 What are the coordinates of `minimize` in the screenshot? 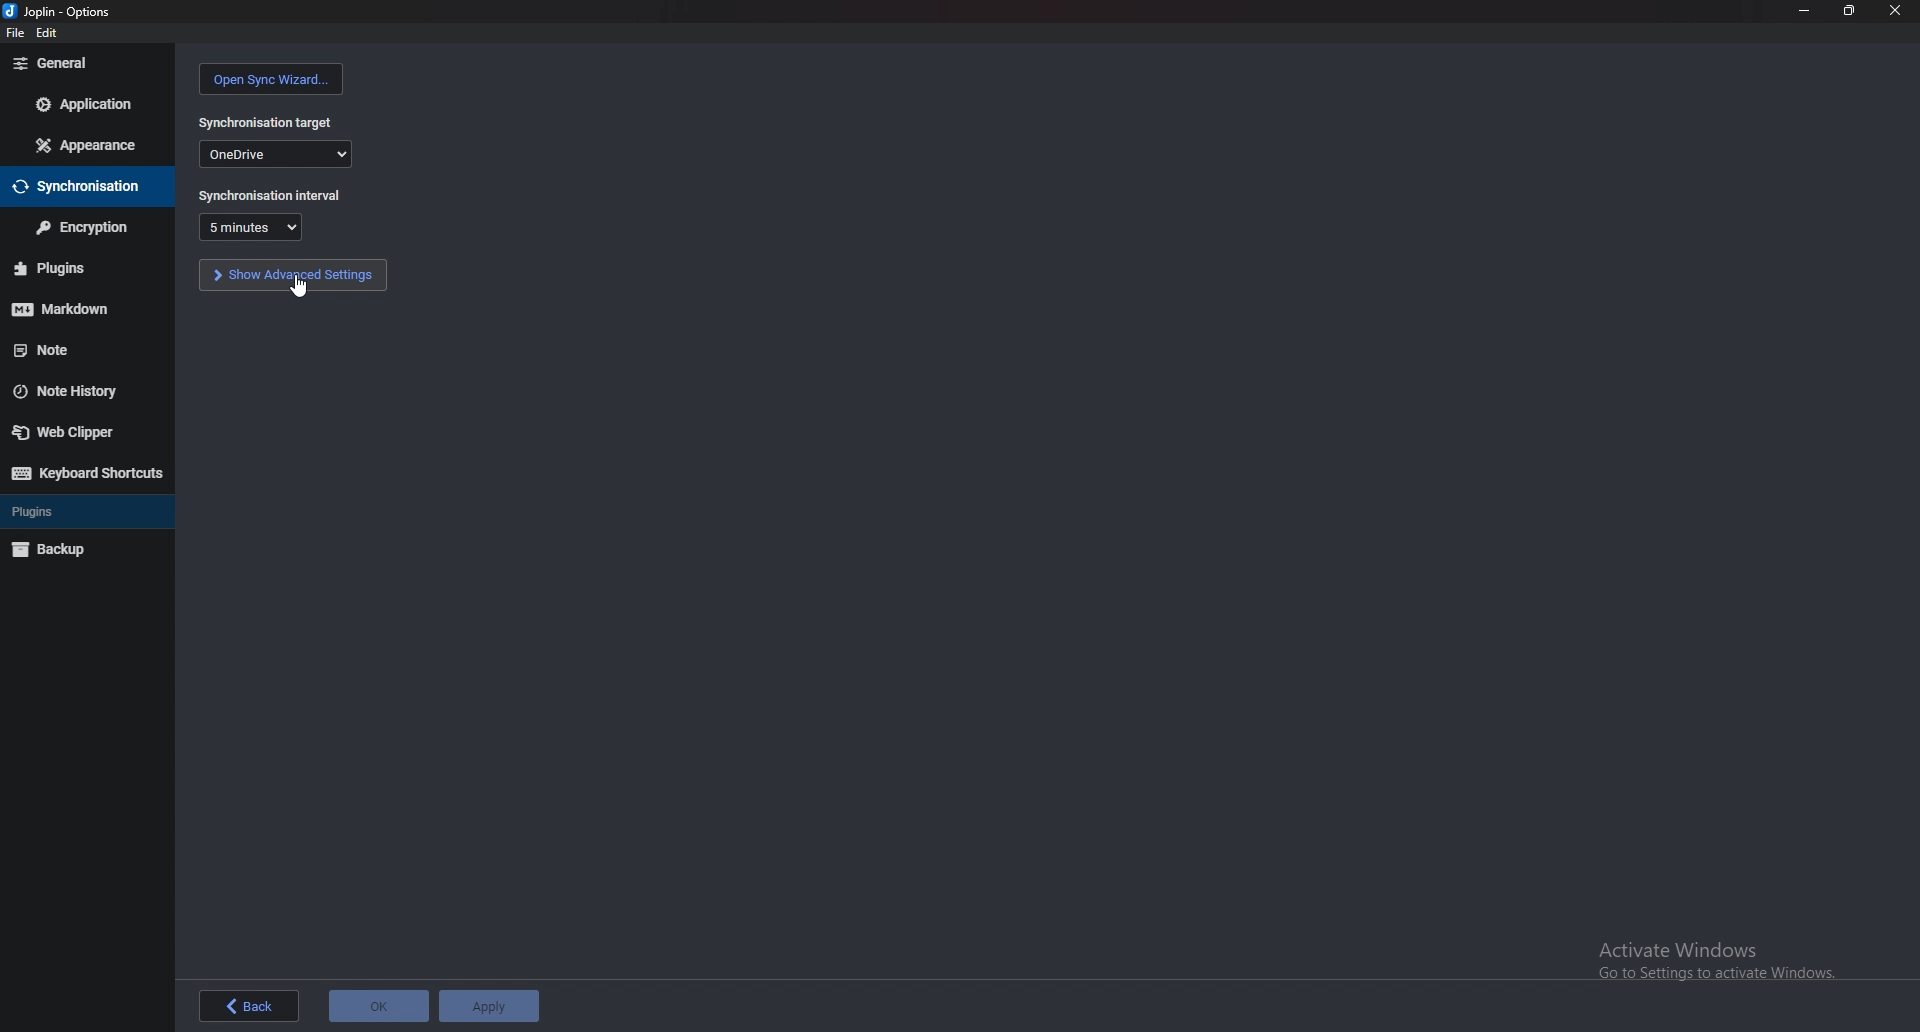 It's located at (1804, 9).